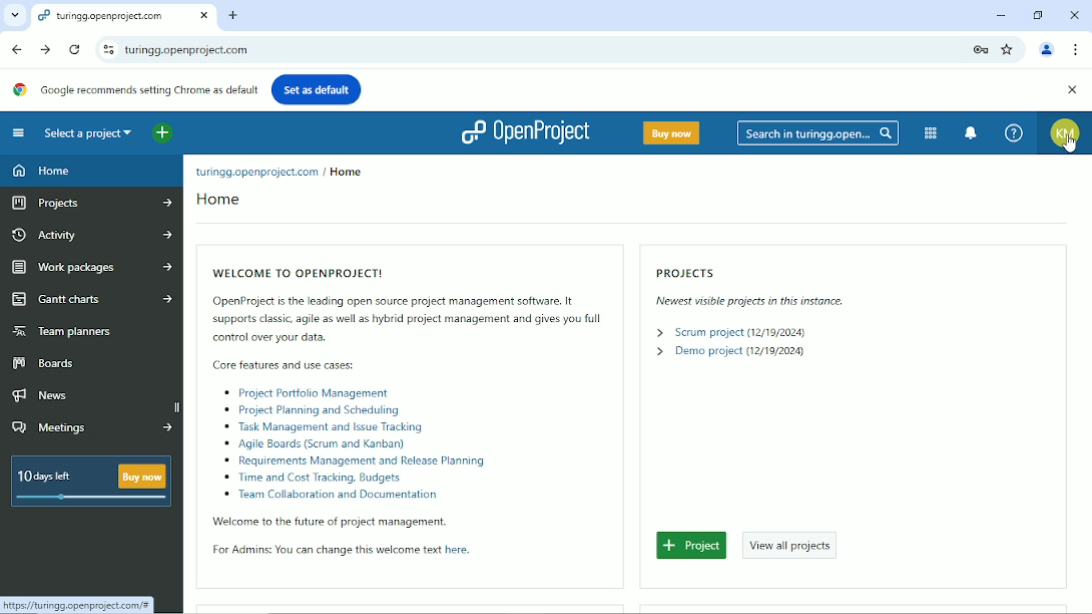 The height and width of the screenshot is (614, 1092). Describe the element at coordinates (725, 332) in the screenshot. I see `> Scum prosect (1217920248` at that location.